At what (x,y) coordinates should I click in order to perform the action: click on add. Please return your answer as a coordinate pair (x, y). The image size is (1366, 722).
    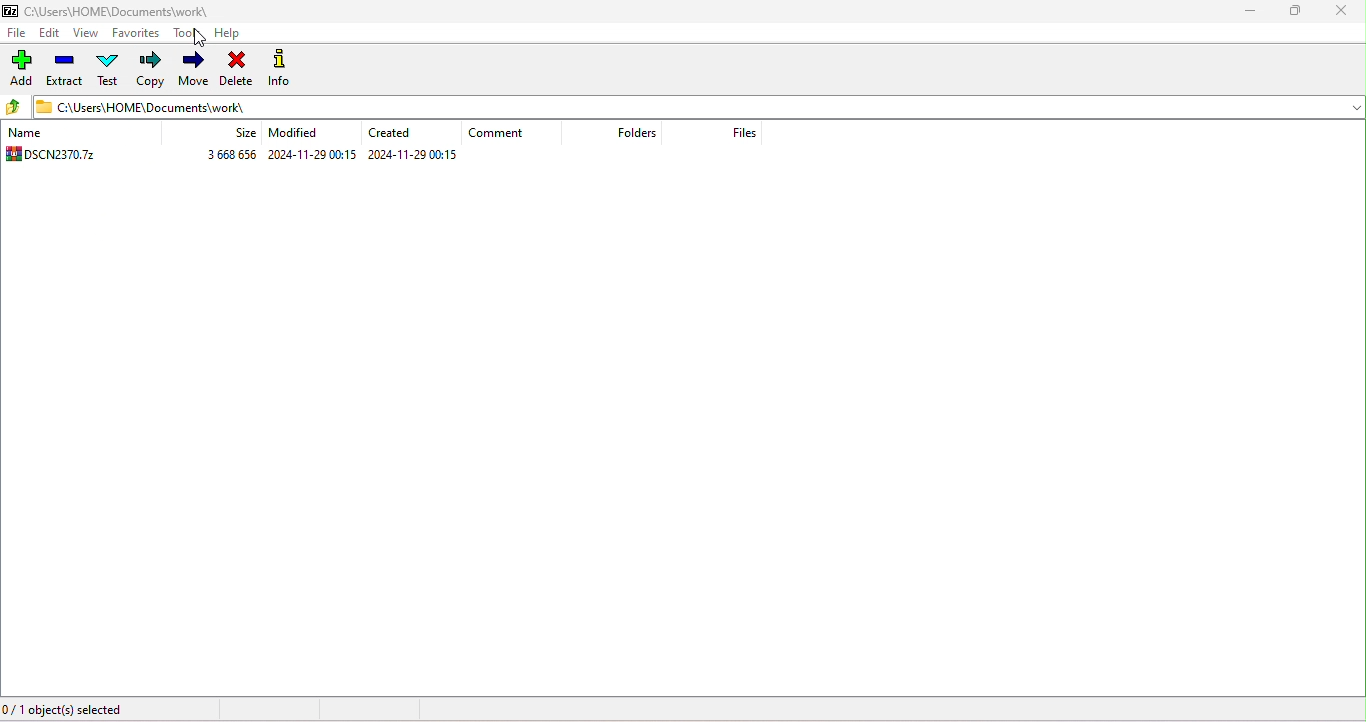
    Looking at the image, I should click on (20, 69).